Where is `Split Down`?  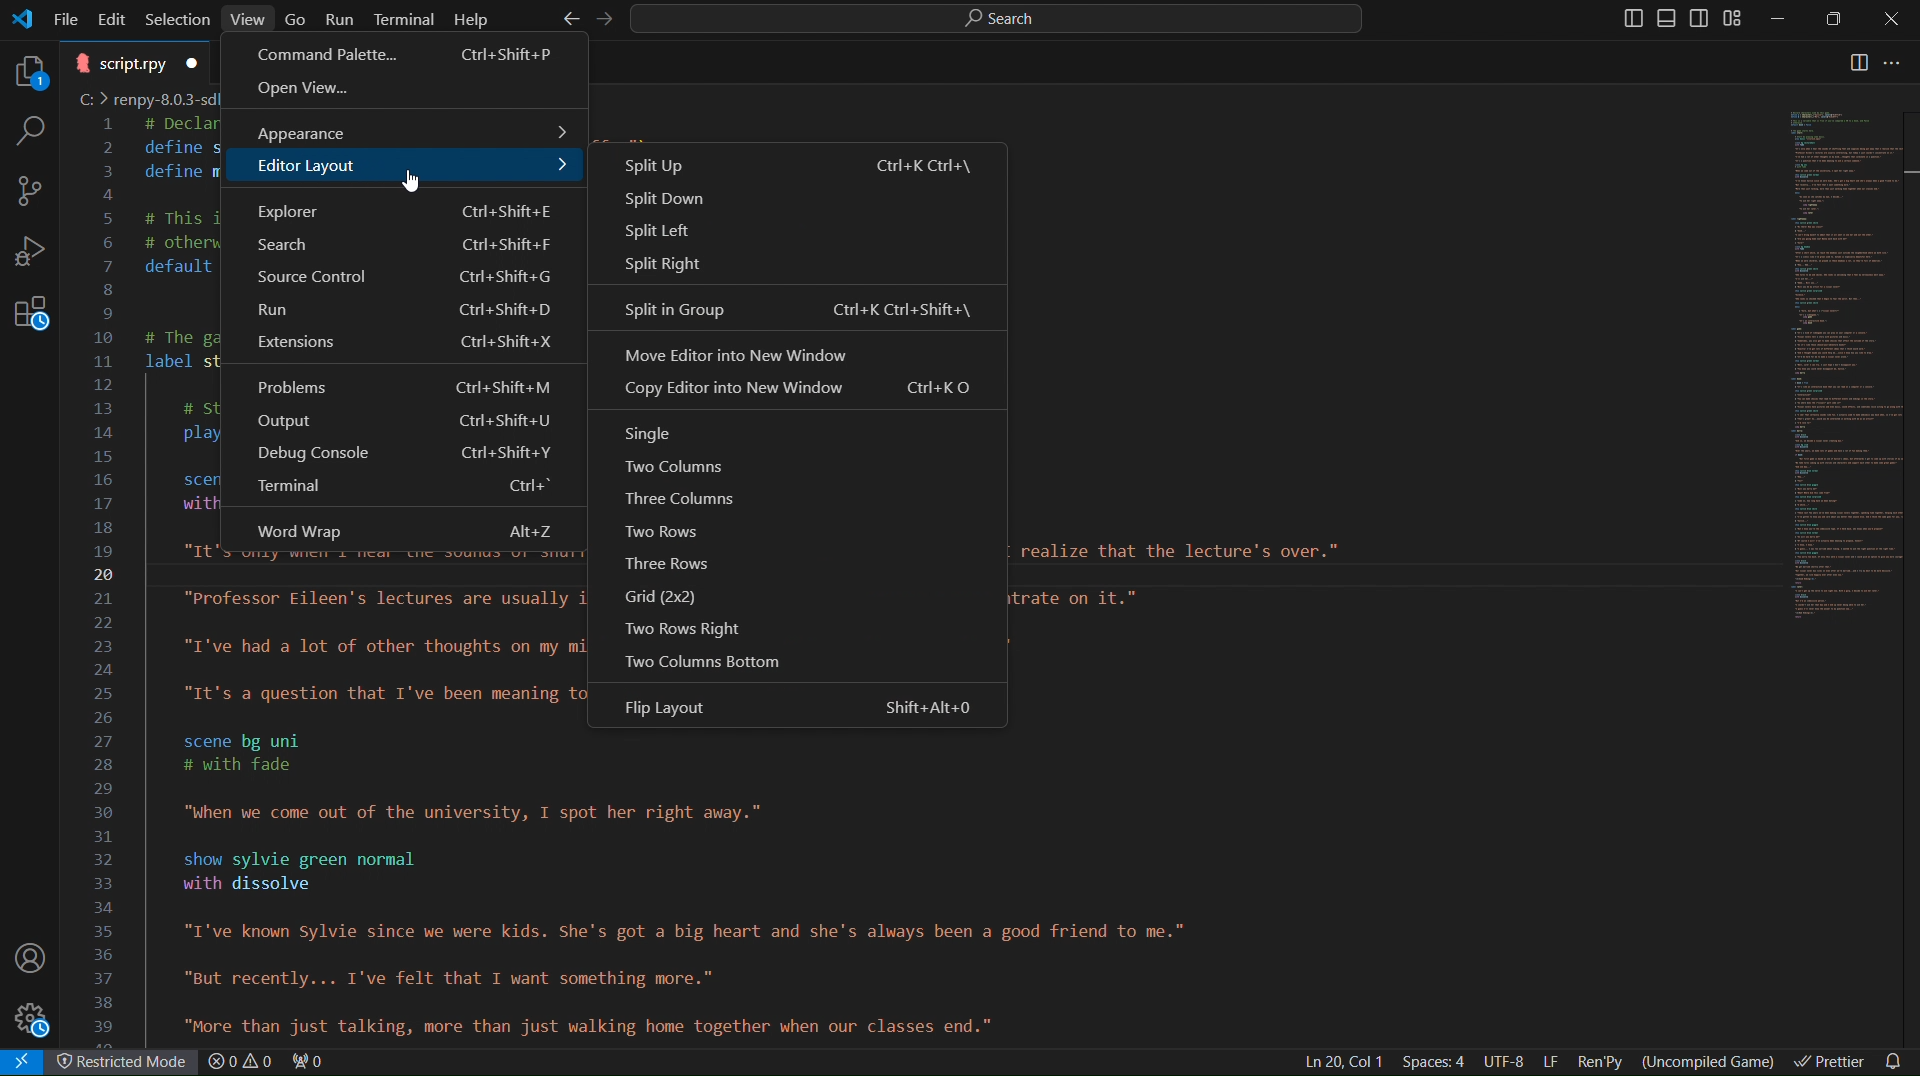 Split Down is located at coordinates (799, 203).